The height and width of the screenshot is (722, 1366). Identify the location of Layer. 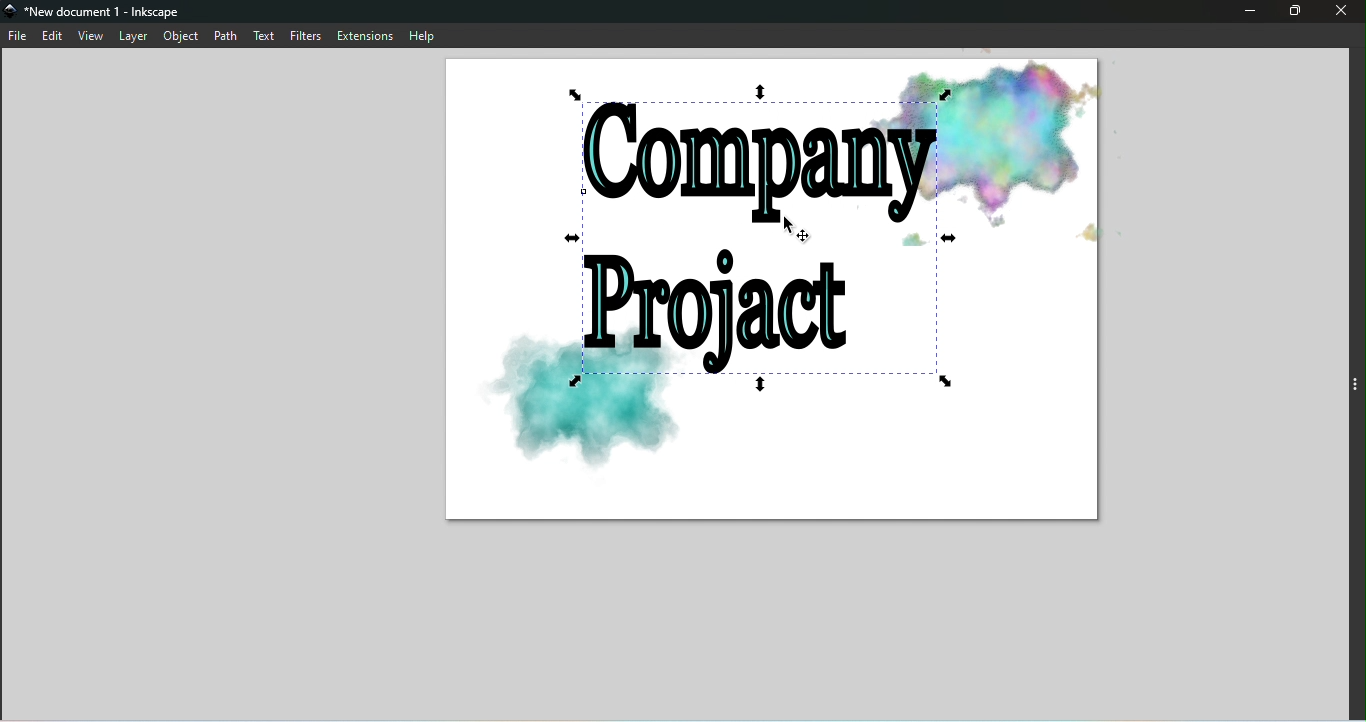
(133, 37).